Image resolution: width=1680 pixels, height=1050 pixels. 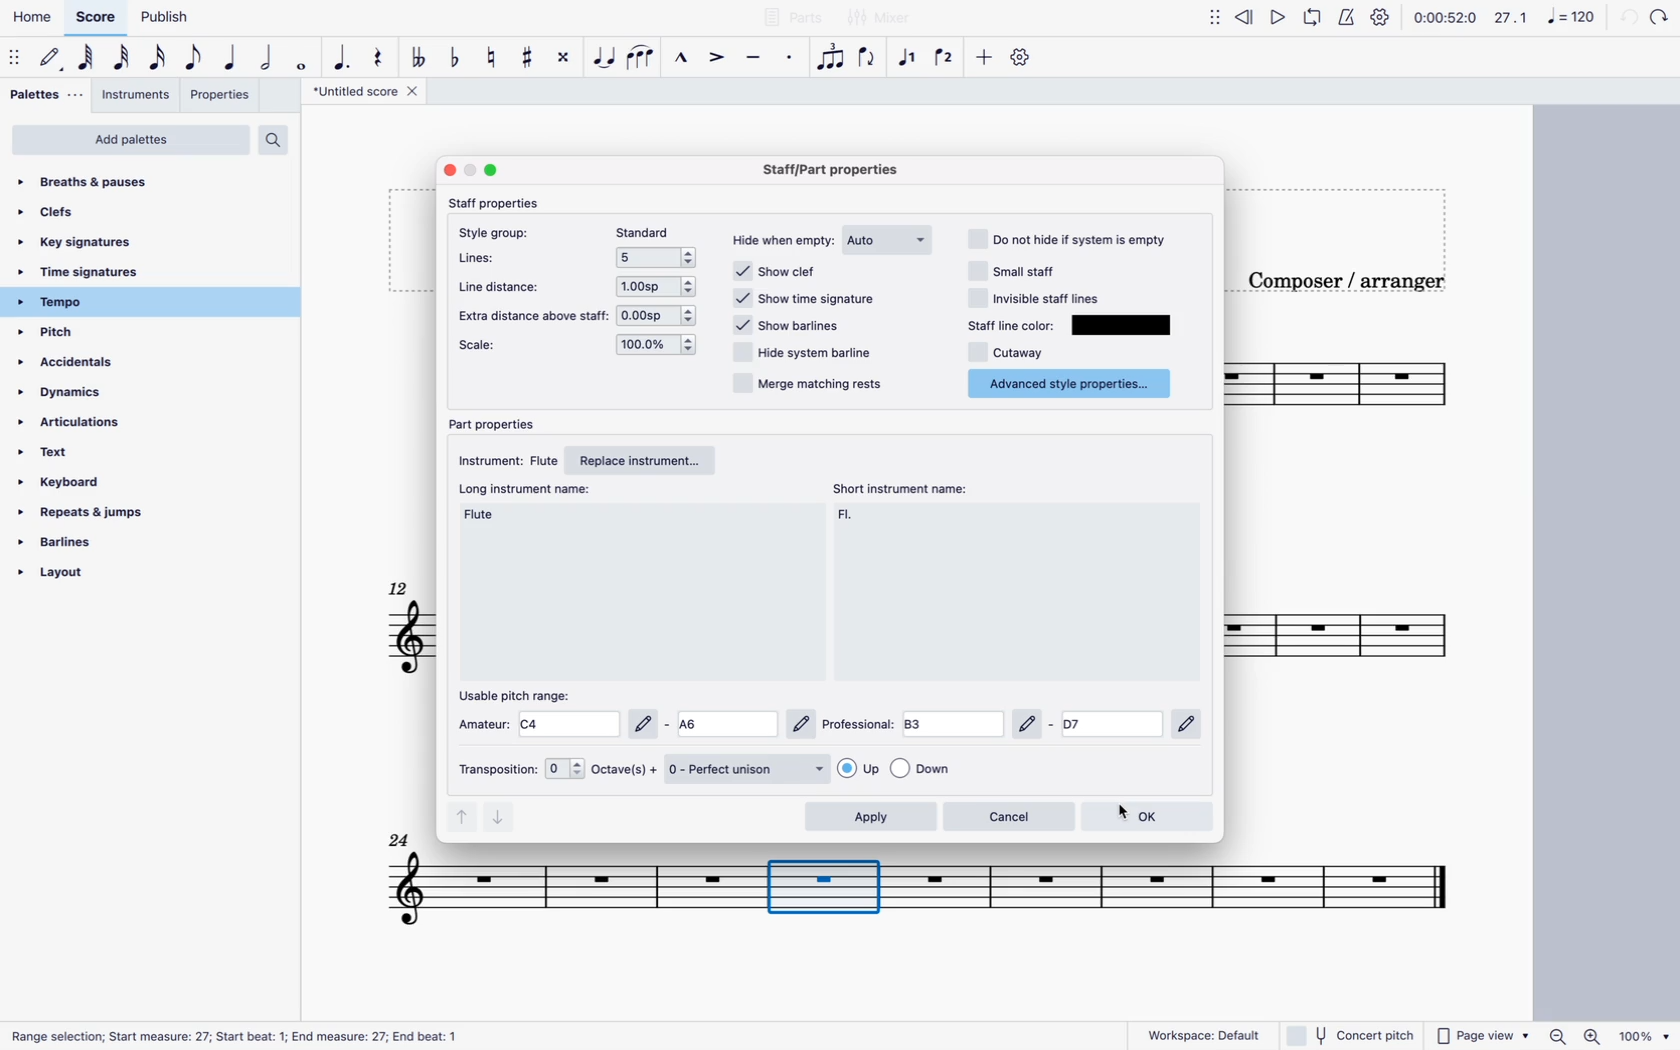 I want to click on hide when empty, so click(x=783, y=241).